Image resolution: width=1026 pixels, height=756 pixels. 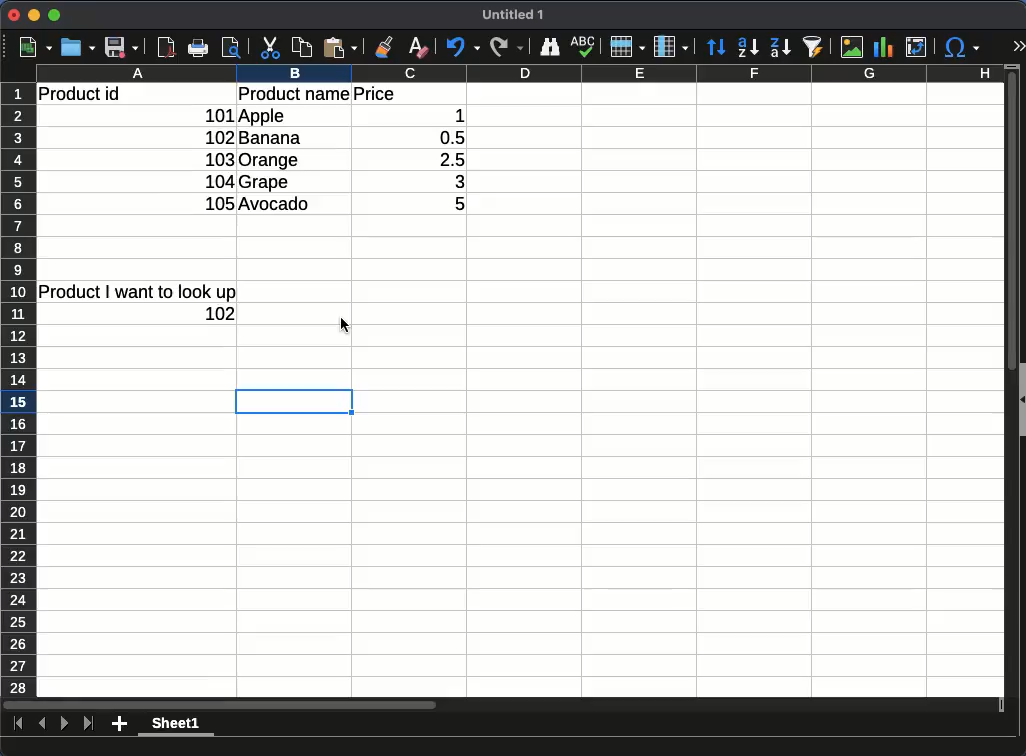 I want to click on Untitled 1, so click(x=512, y=14).